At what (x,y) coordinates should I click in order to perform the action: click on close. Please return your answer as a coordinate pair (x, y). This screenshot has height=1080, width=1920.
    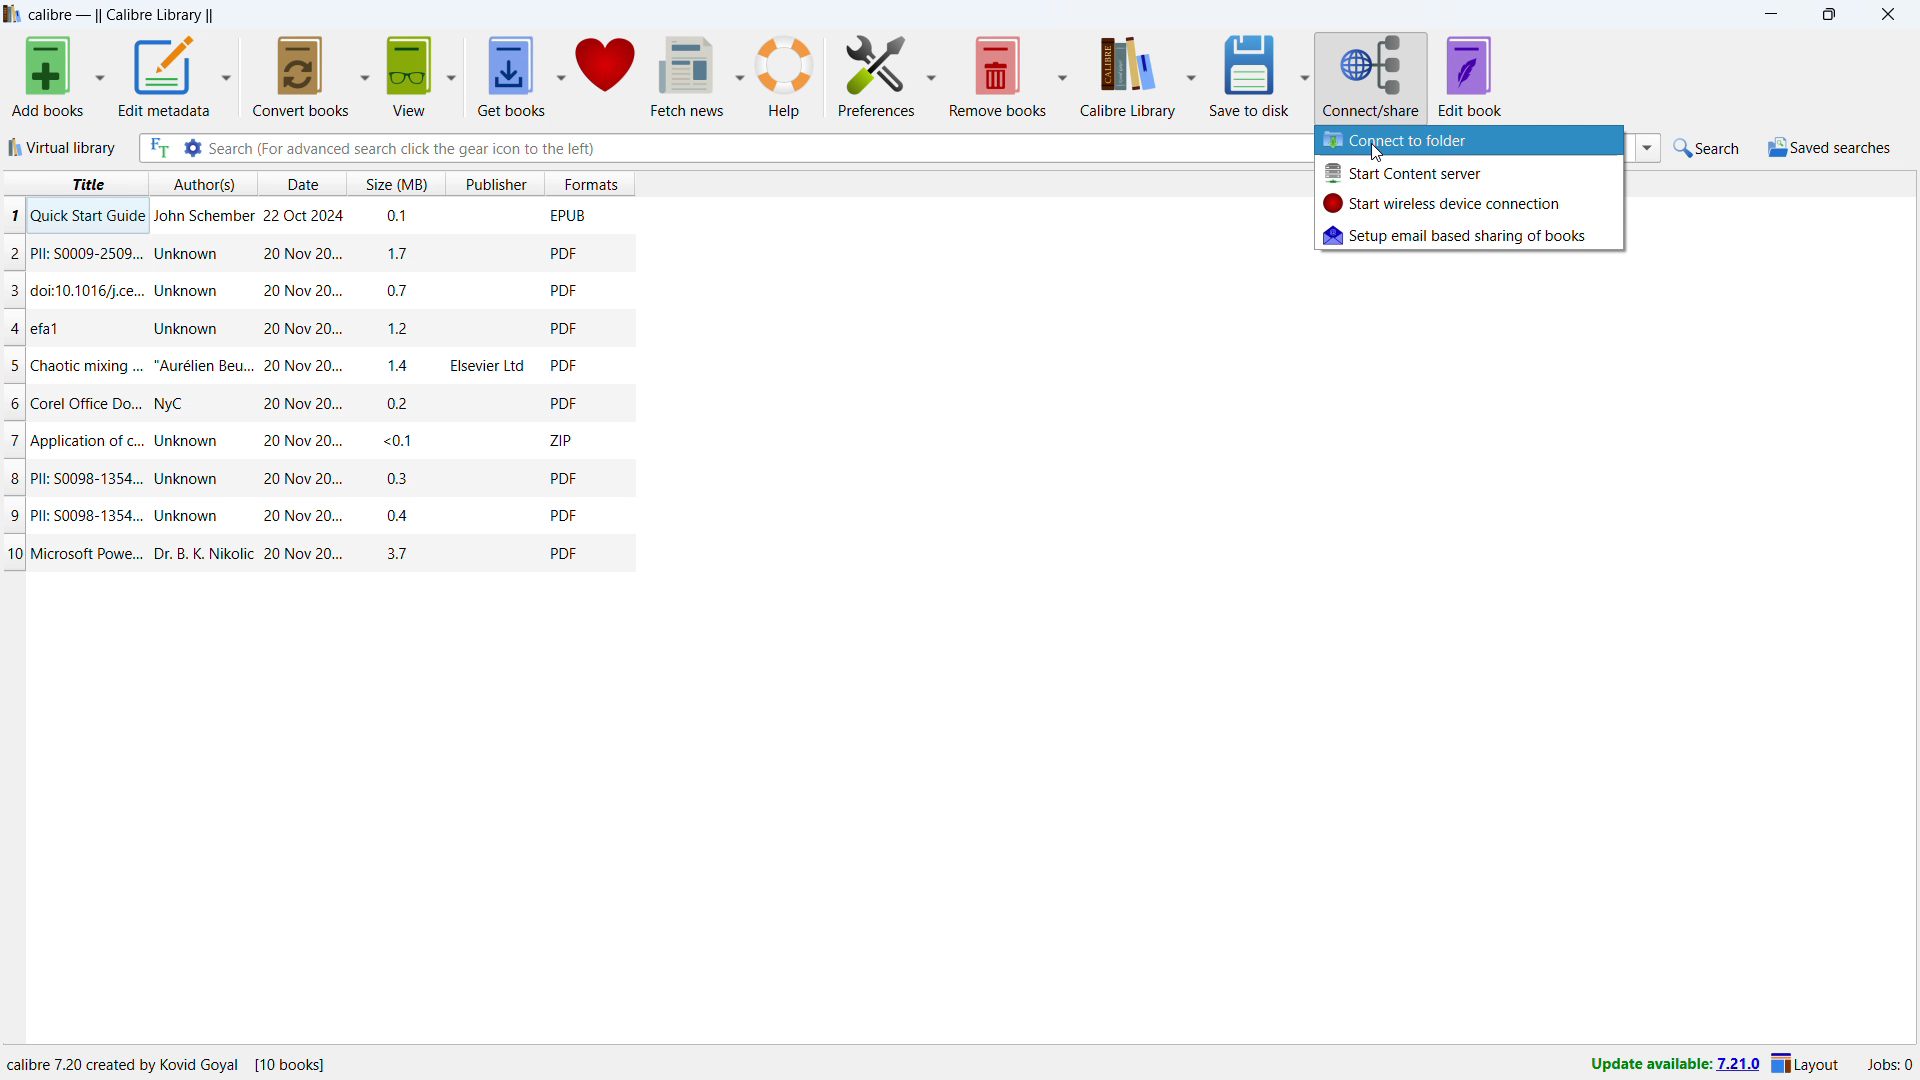
    Looking at the image, I should click on (1887, 14).